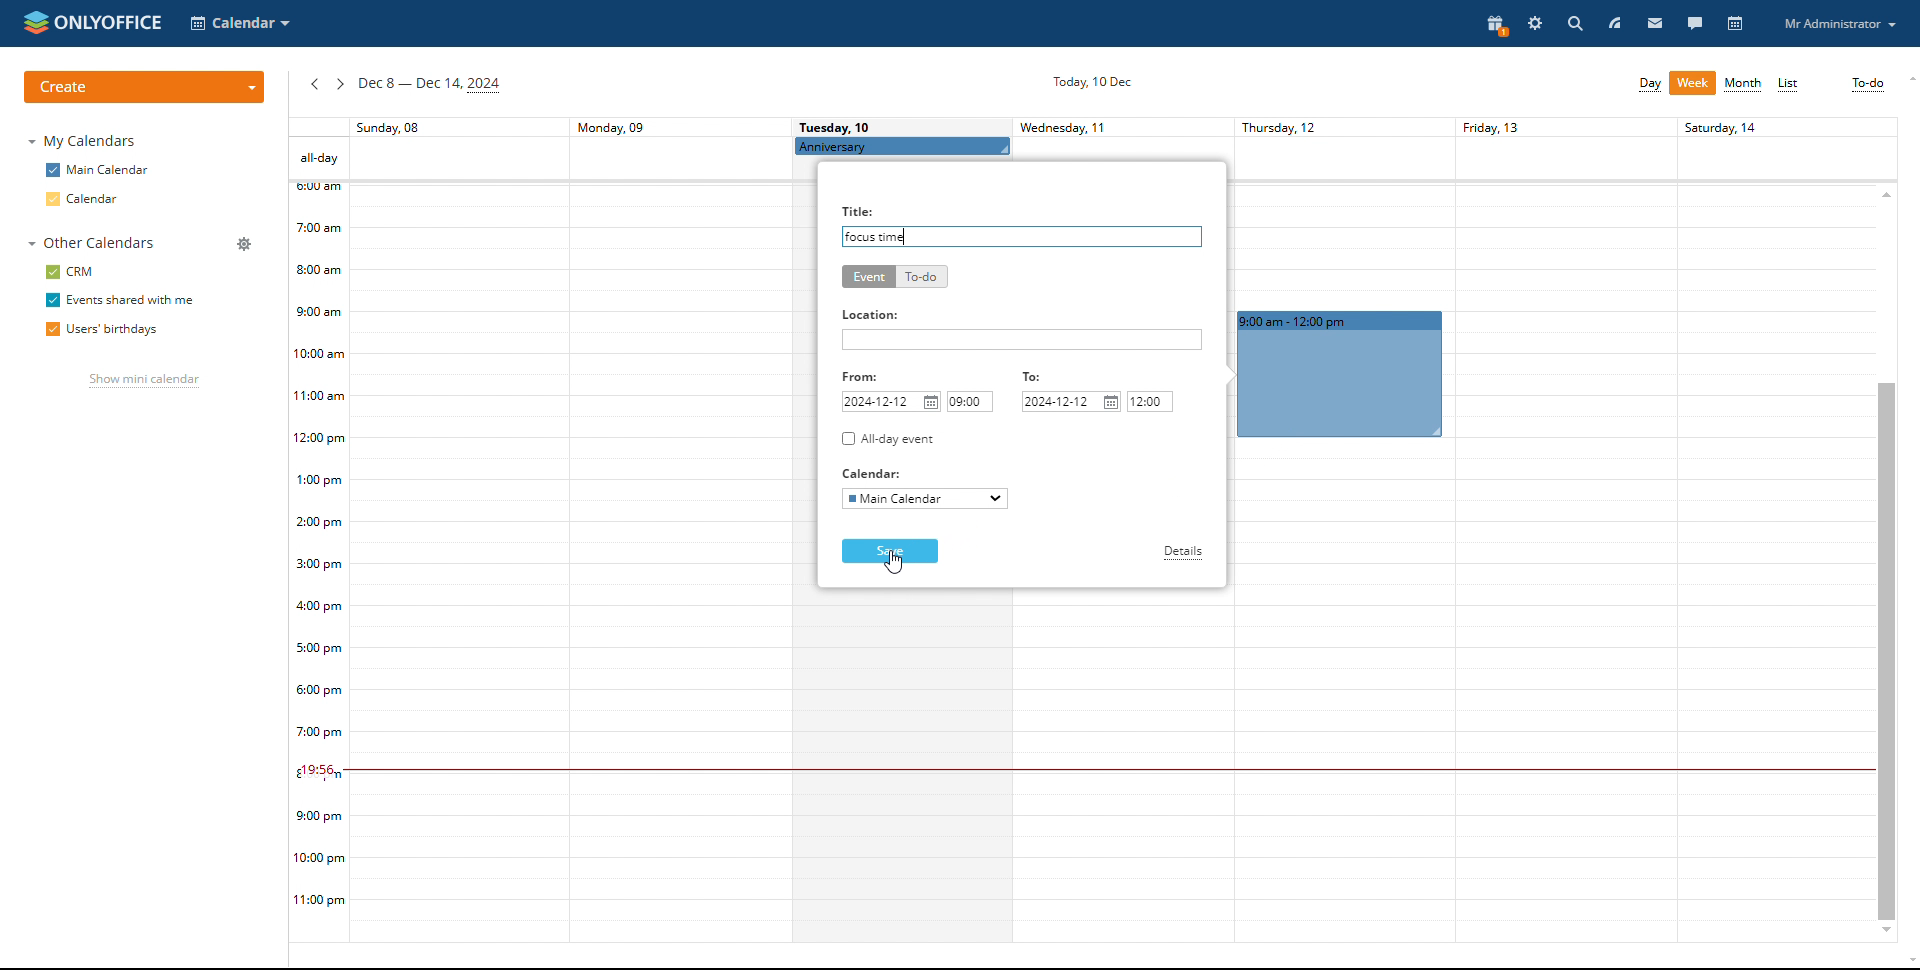 The width and height of the screenshot is (1920, 970). I want to click on event duration booked, so click(1341, 374).